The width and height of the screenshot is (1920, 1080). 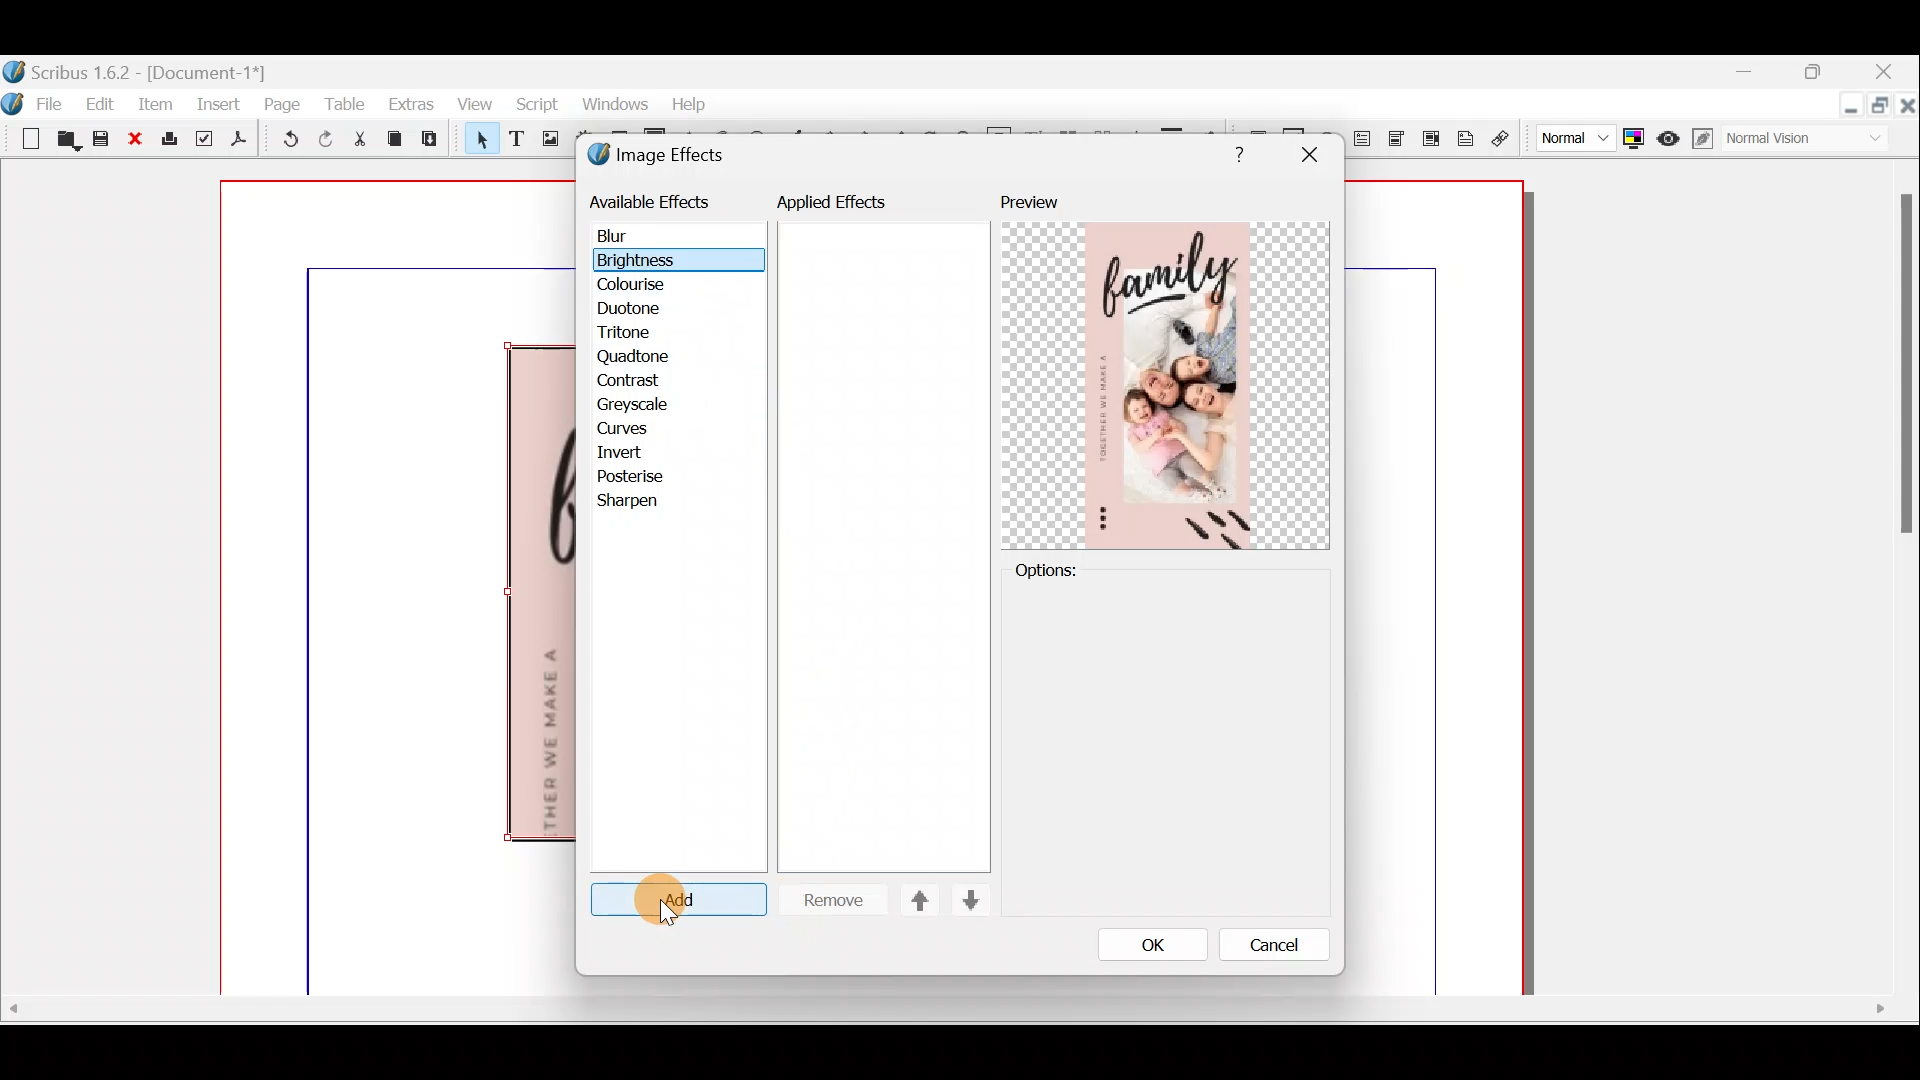 I want to click on PDF List box, so click(x=1431, y=136).